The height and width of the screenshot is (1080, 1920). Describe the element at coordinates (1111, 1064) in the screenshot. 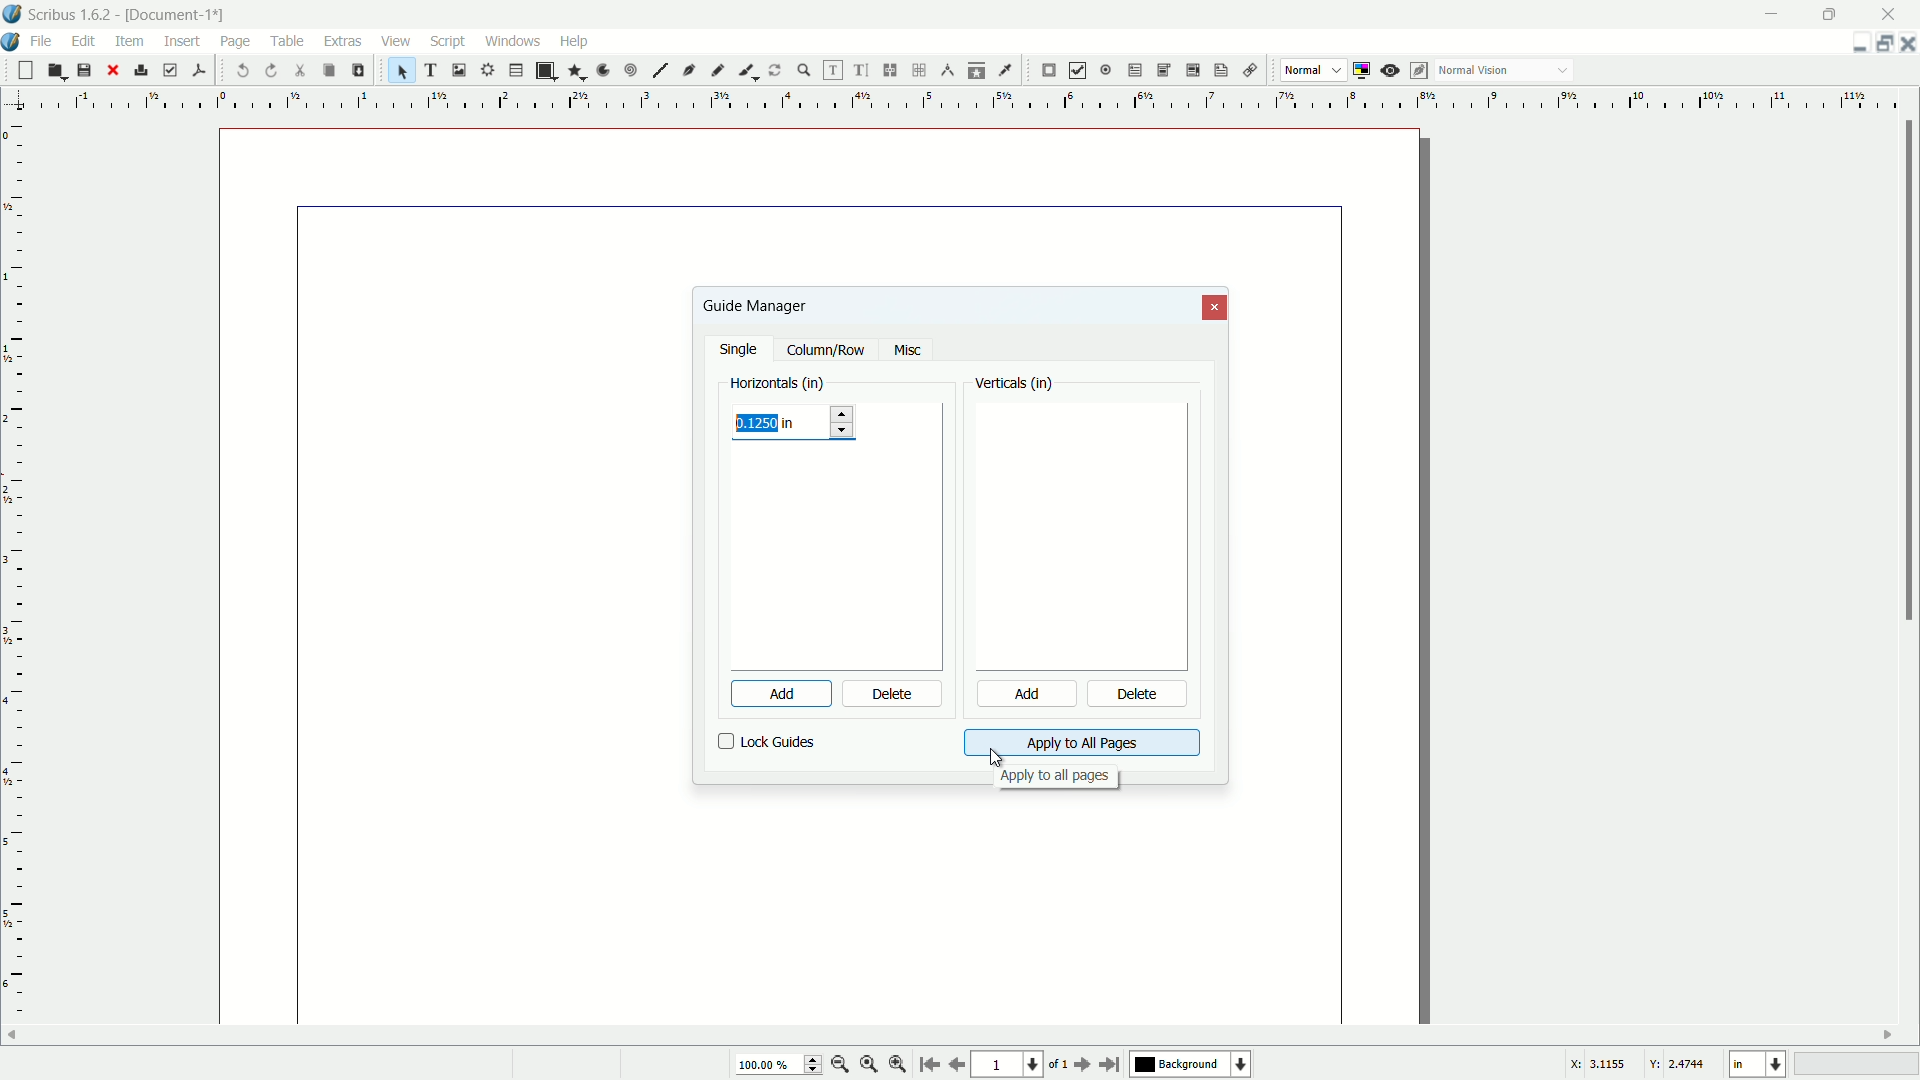

I see `go to last page` at that location.